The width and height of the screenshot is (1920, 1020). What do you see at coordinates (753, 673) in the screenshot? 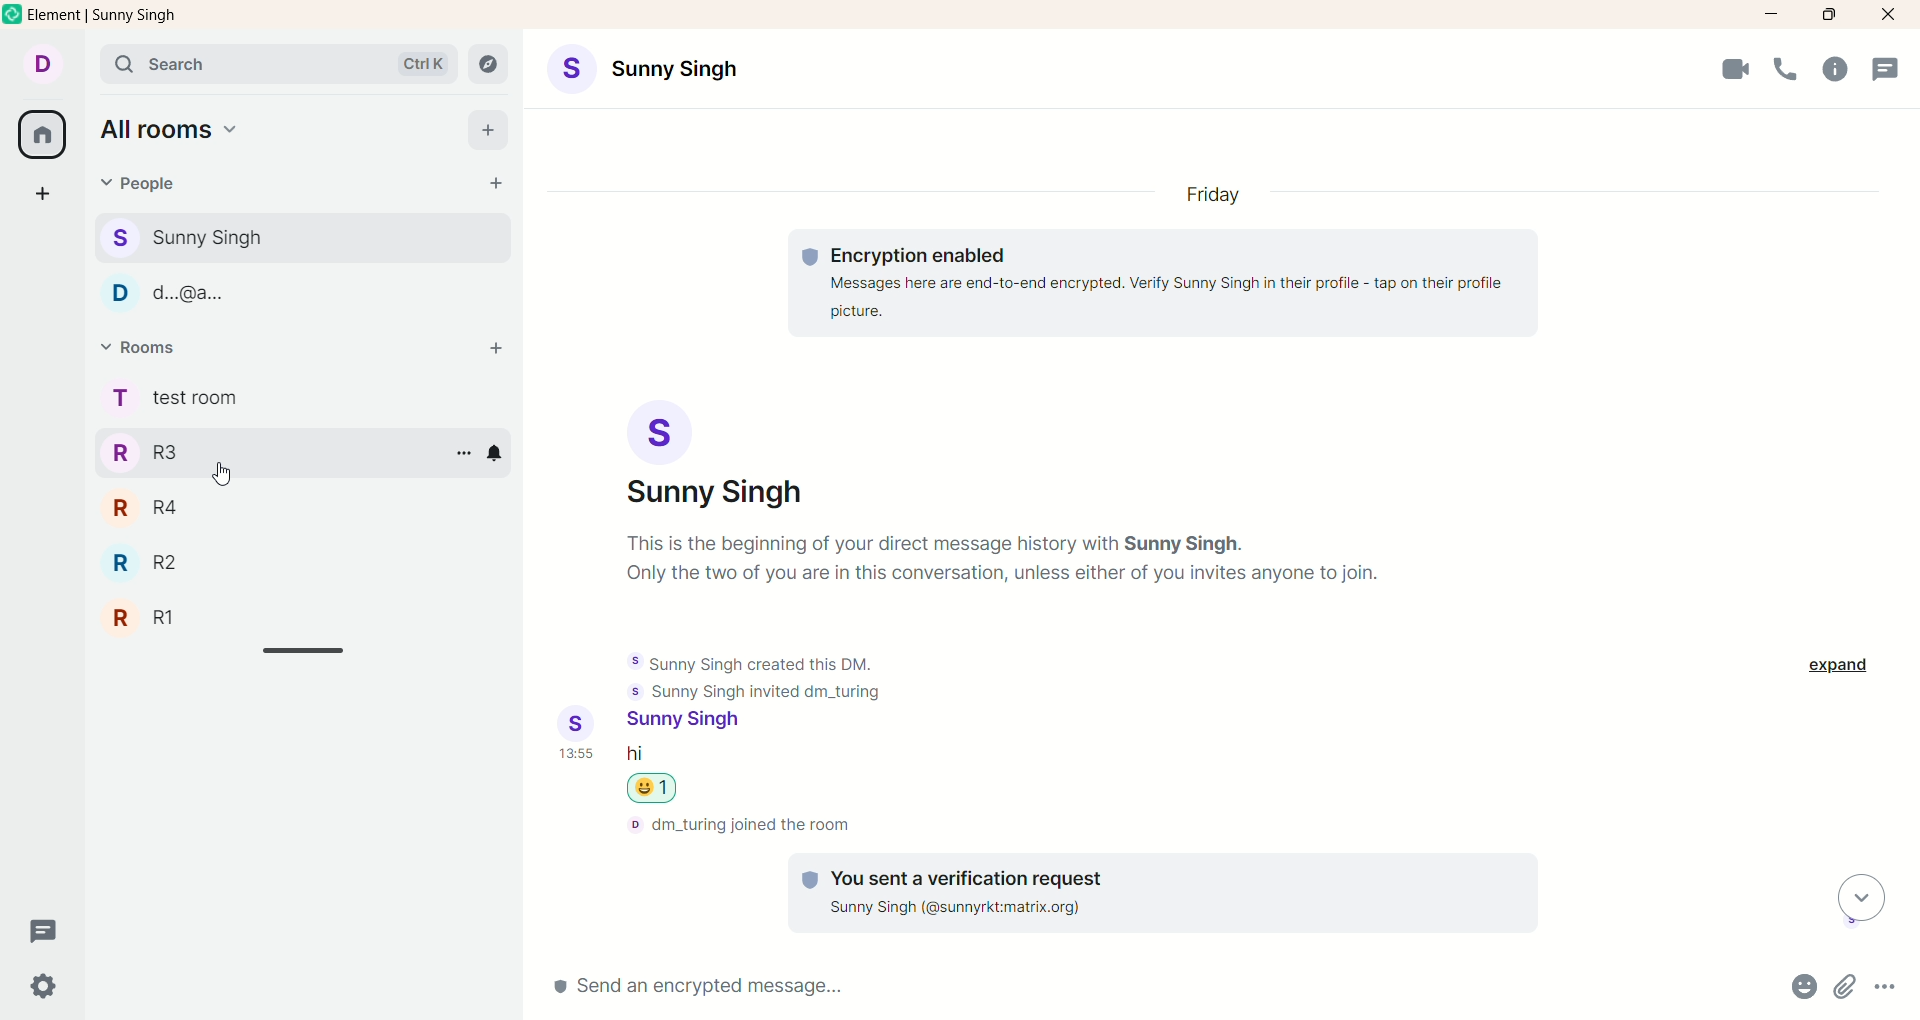
I see `text` at bounding box center [753, 673].